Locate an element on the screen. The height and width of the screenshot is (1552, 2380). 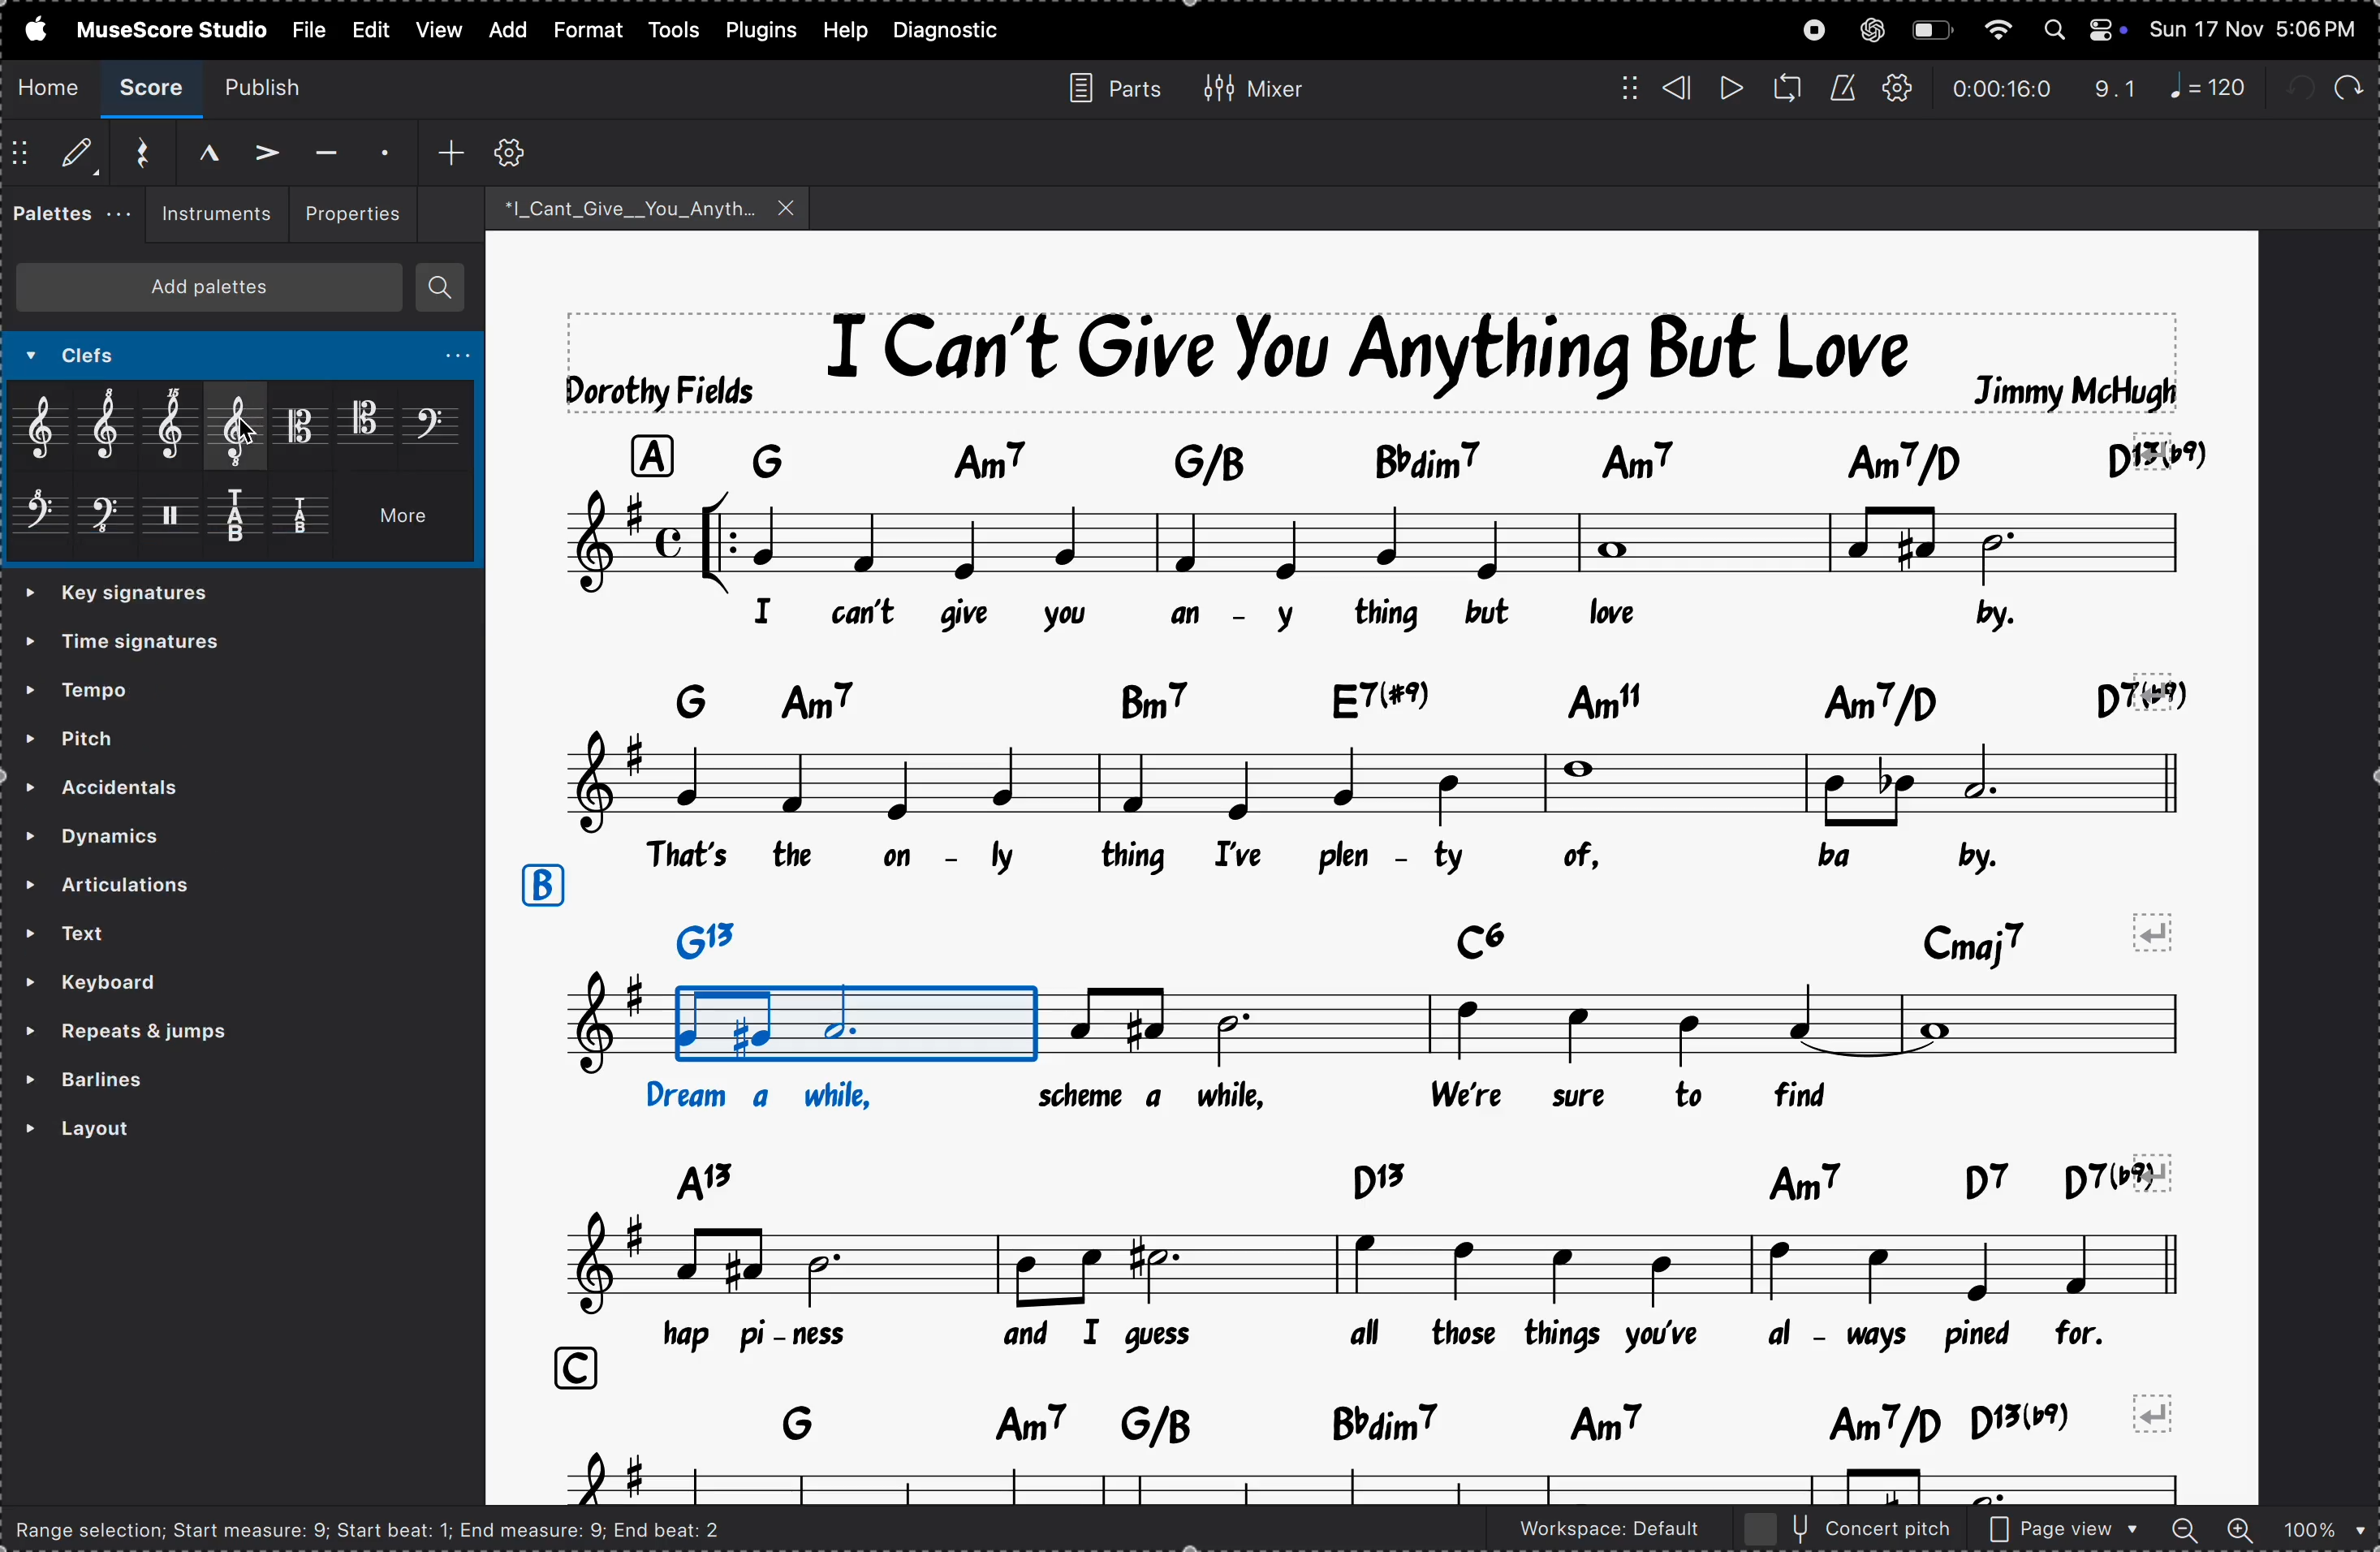
tablature is located at coordinates (246, 521).